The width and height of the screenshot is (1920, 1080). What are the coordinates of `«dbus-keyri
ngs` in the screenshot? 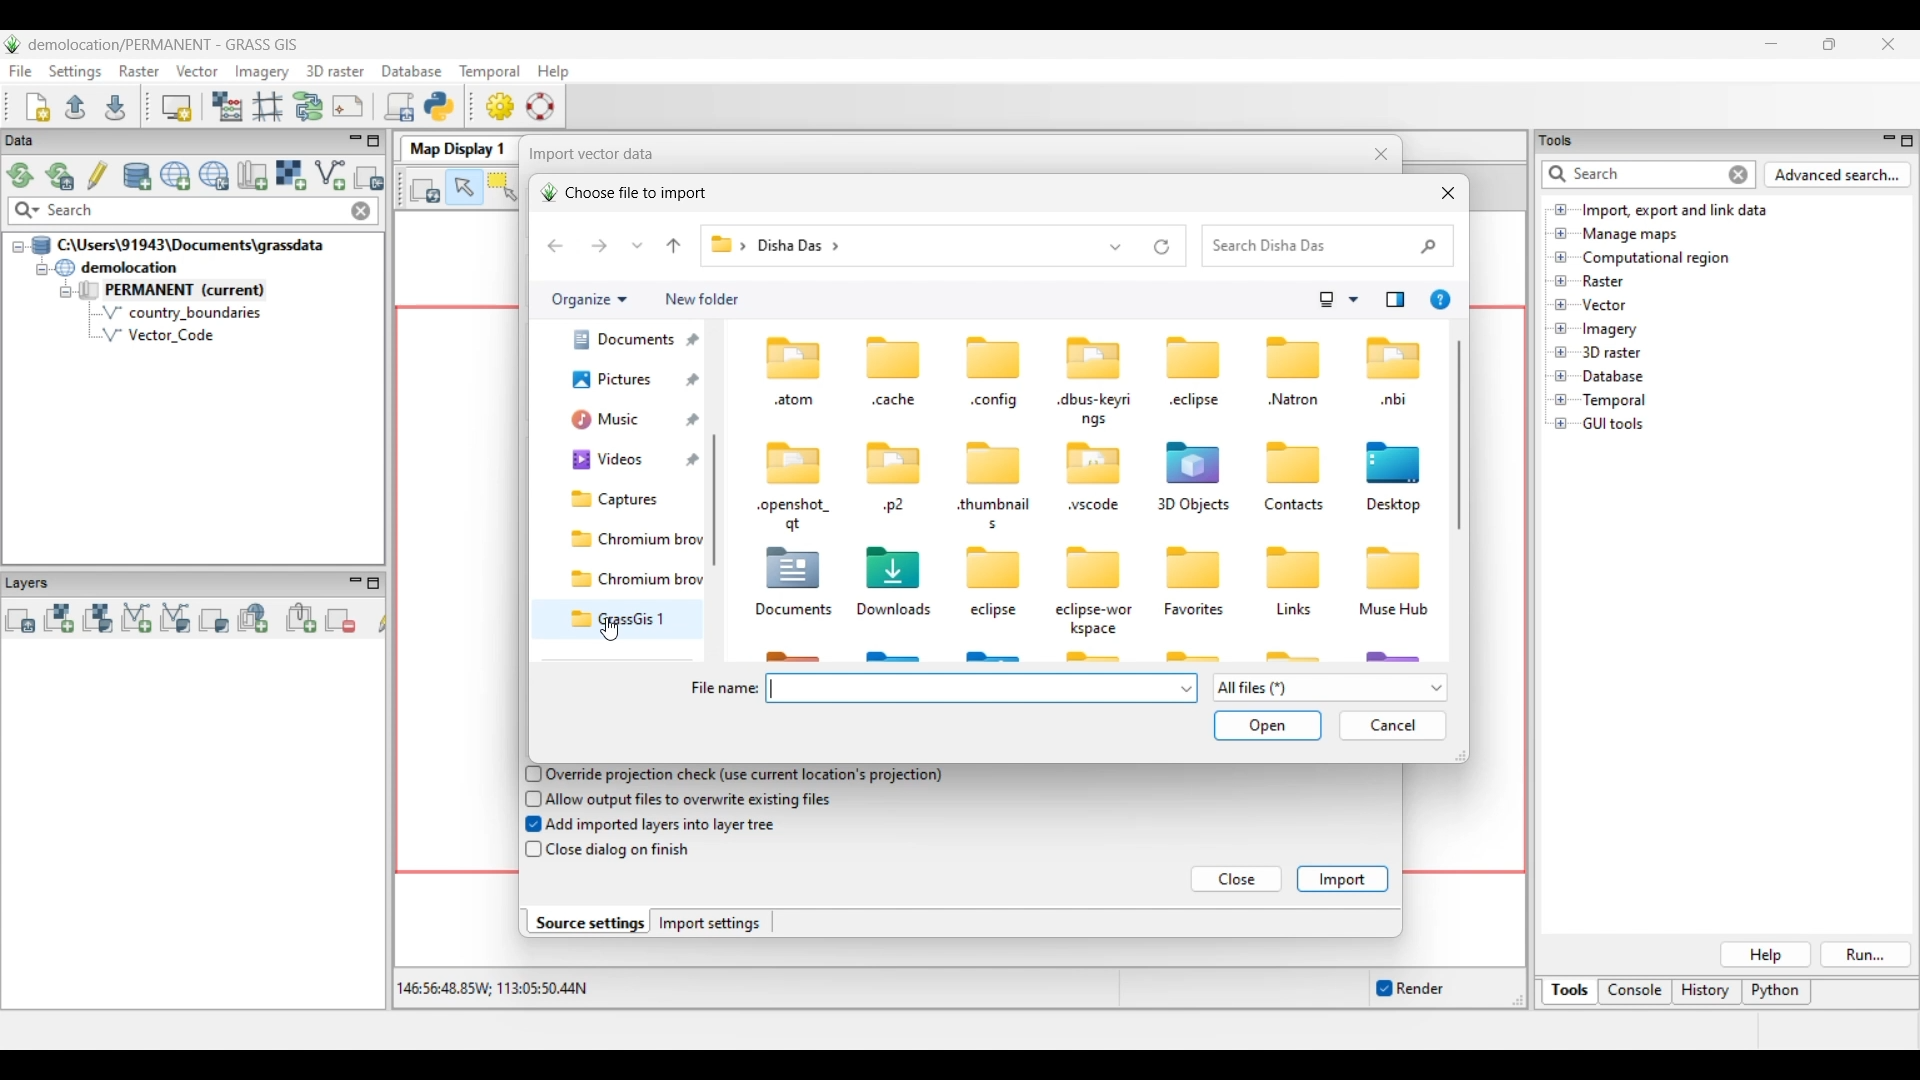 It's located at (1095, 410).